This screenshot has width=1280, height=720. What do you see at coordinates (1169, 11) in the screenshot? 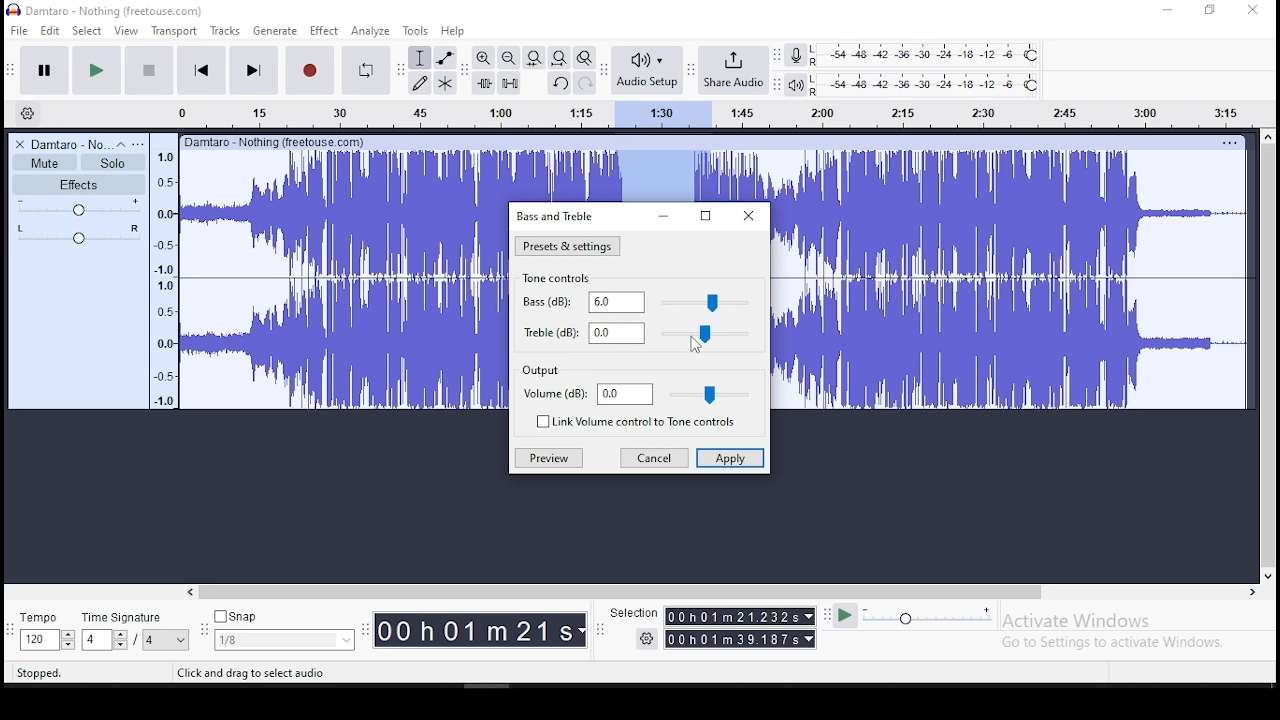
I see `minimize` at bounding box center [1169, 11].